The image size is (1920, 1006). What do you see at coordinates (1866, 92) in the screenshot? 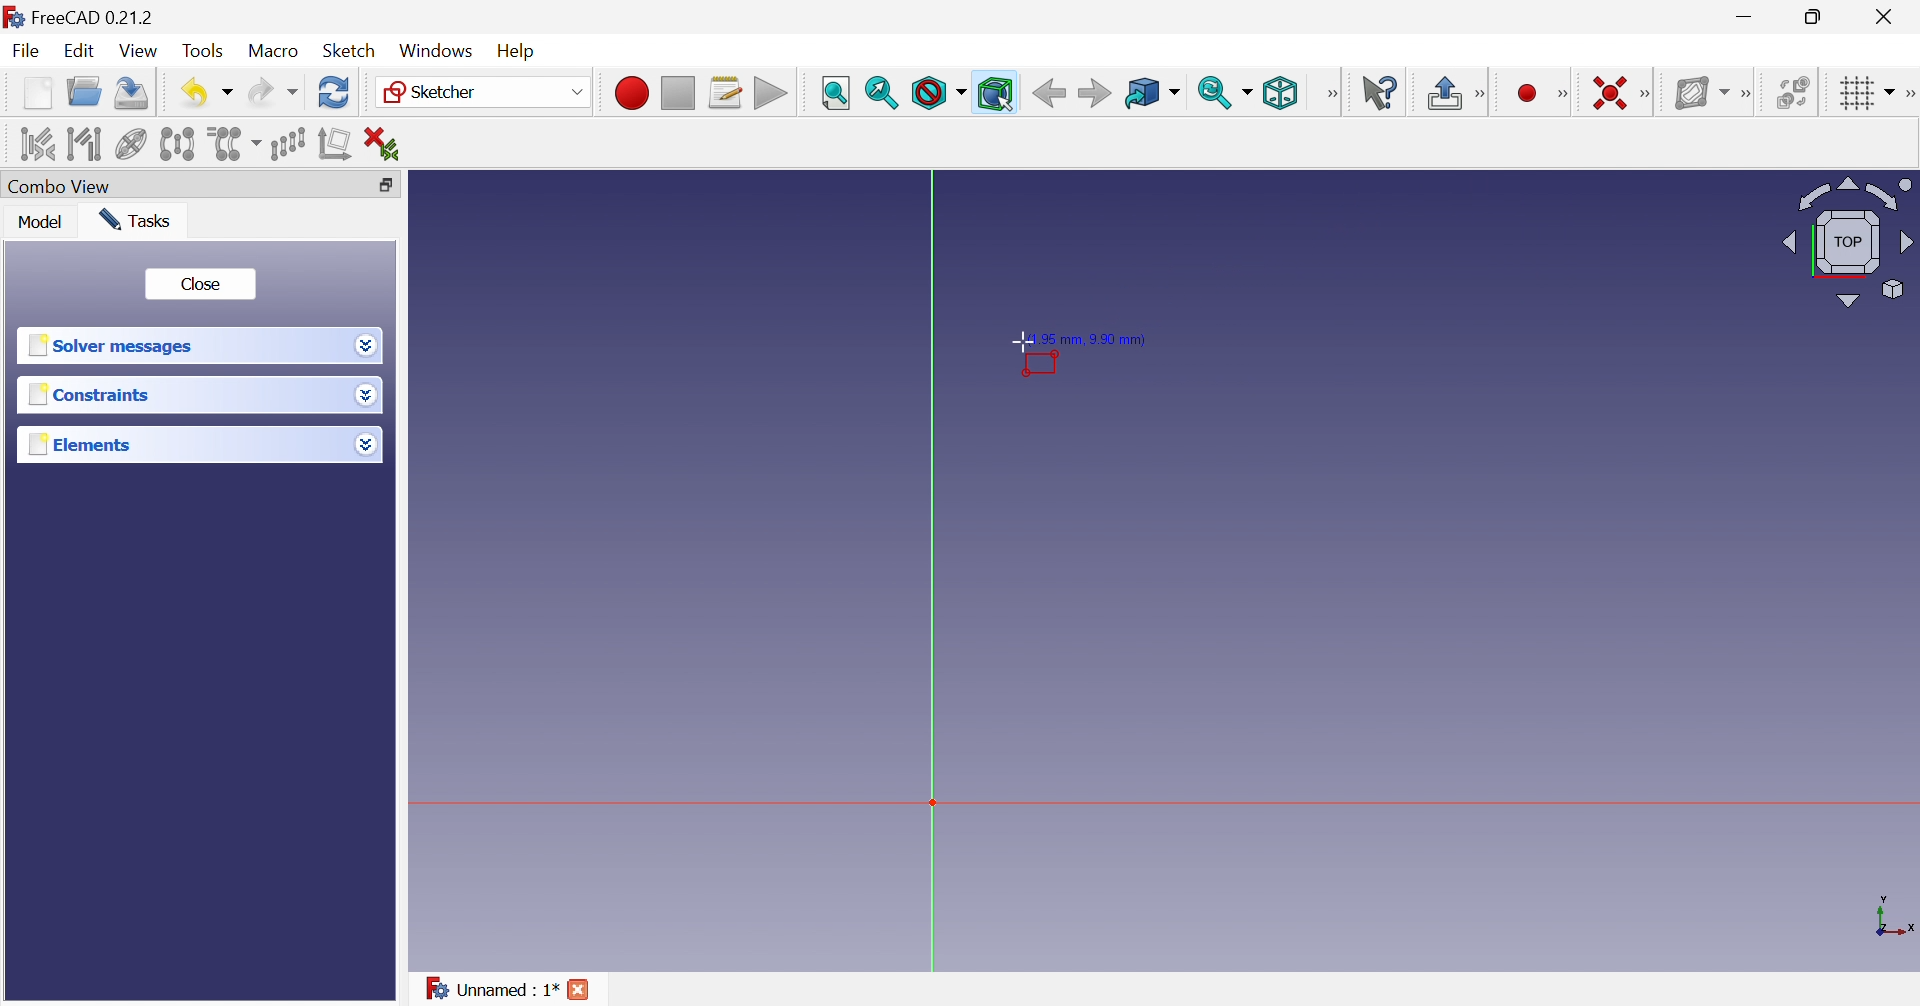
I see `Toggle grid` at bounding box center [1866, 92].